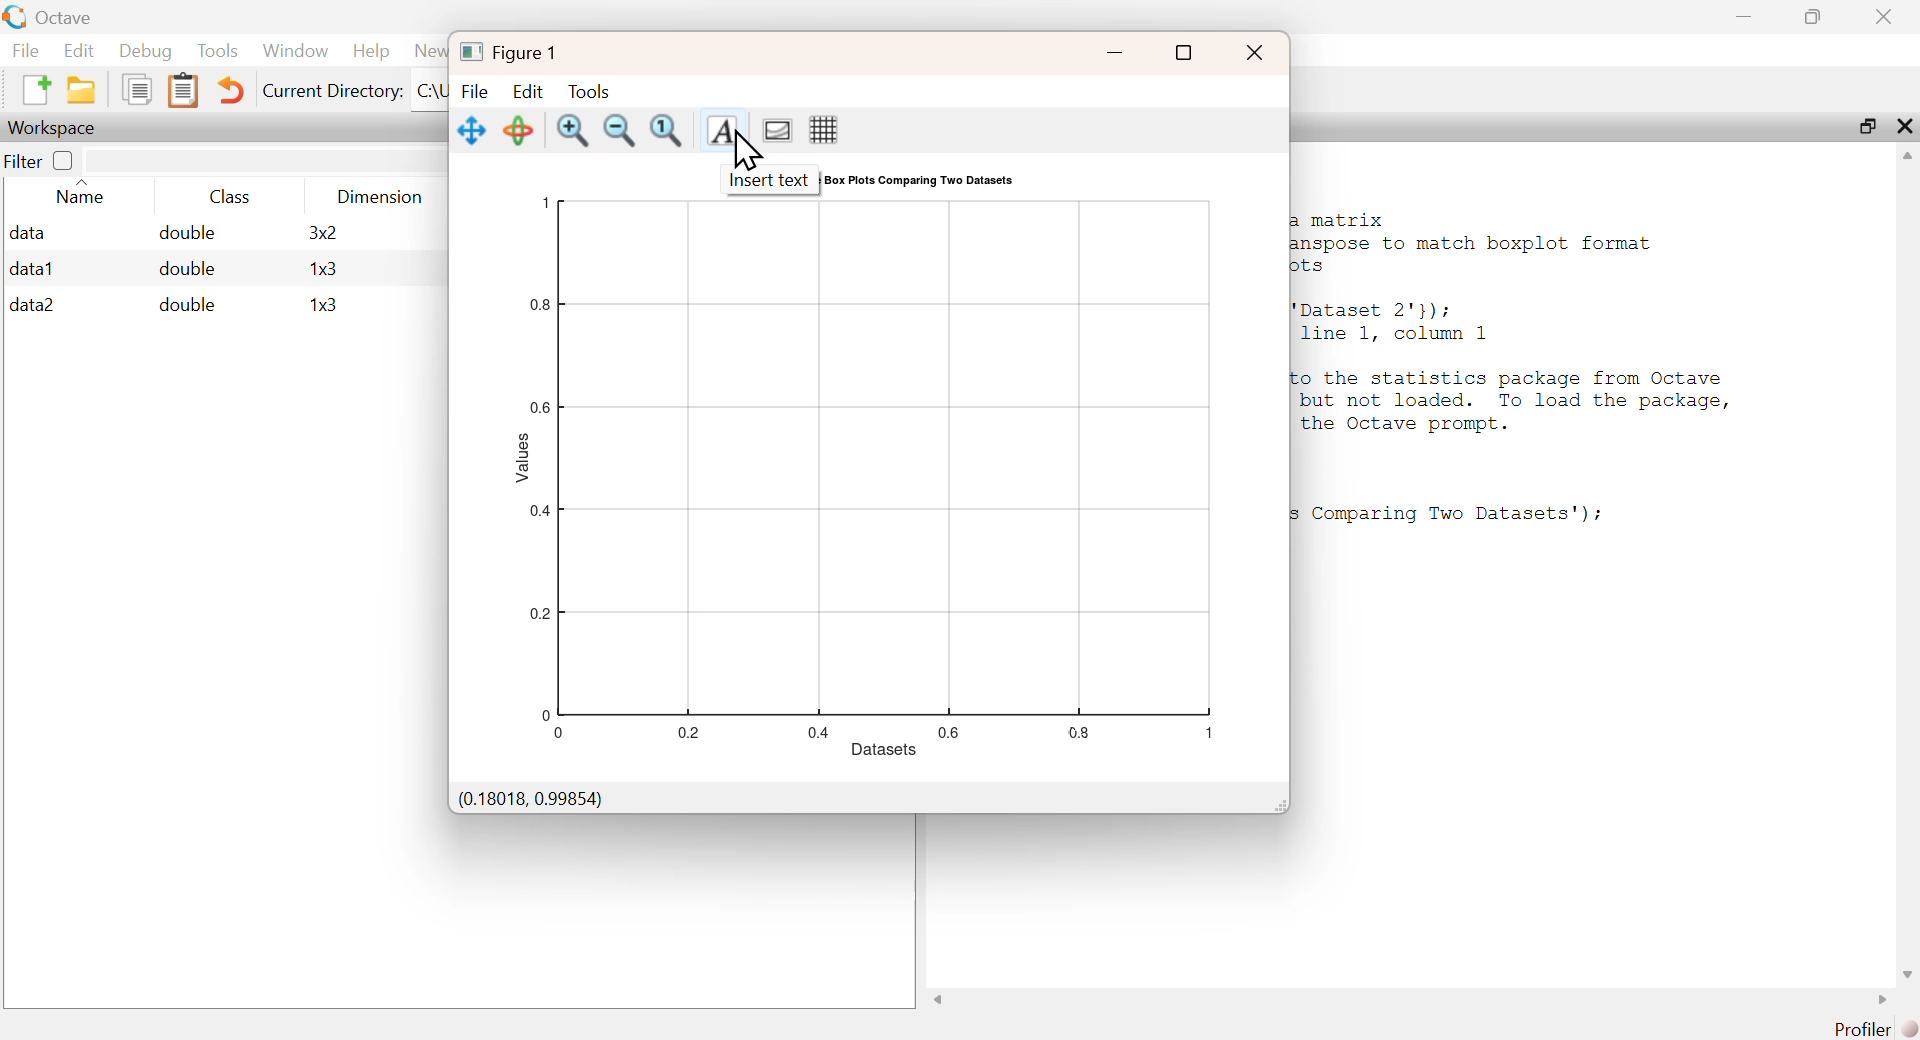 This screenshot has width=1920, height=1040. I want to click on Class, so click(236, 197).